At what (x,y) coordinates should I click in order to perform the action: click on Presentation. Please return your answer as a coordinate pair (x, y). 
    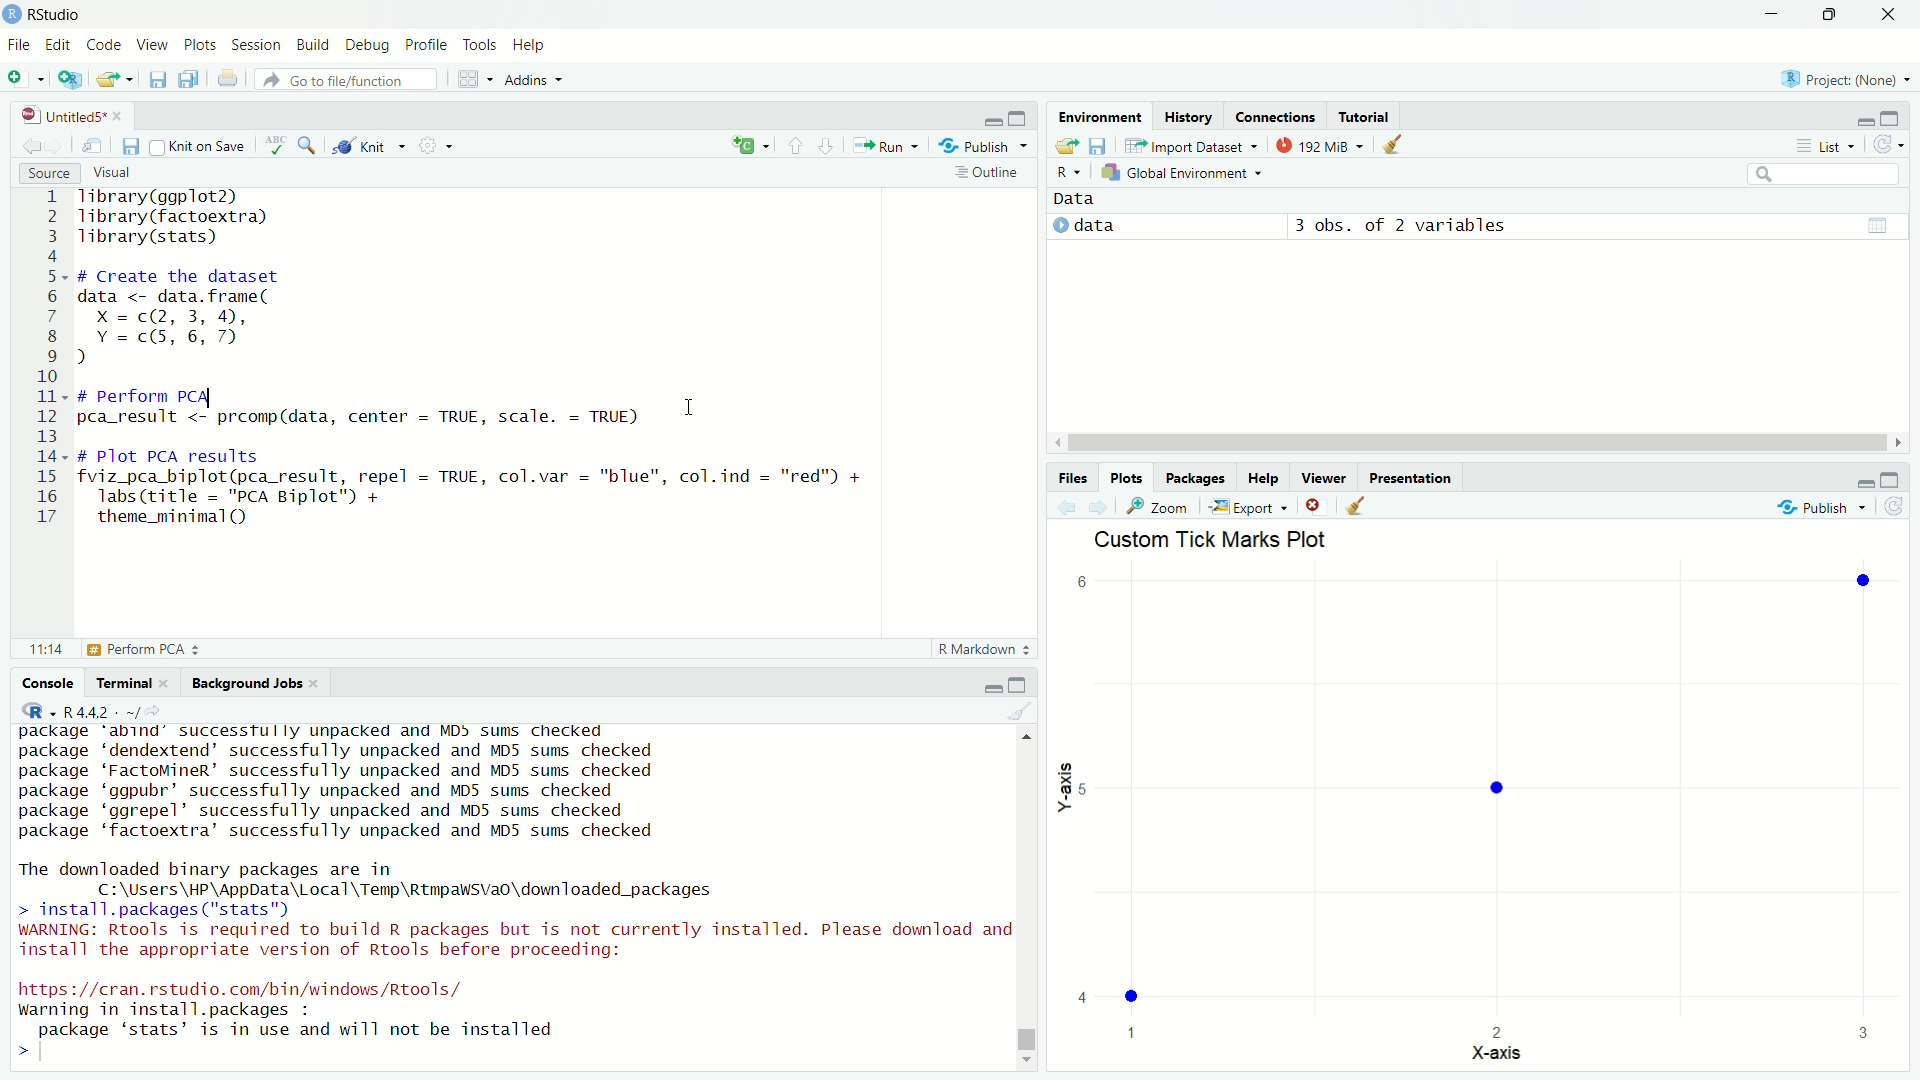
    Looking at the image, I should click on (1411, 478).